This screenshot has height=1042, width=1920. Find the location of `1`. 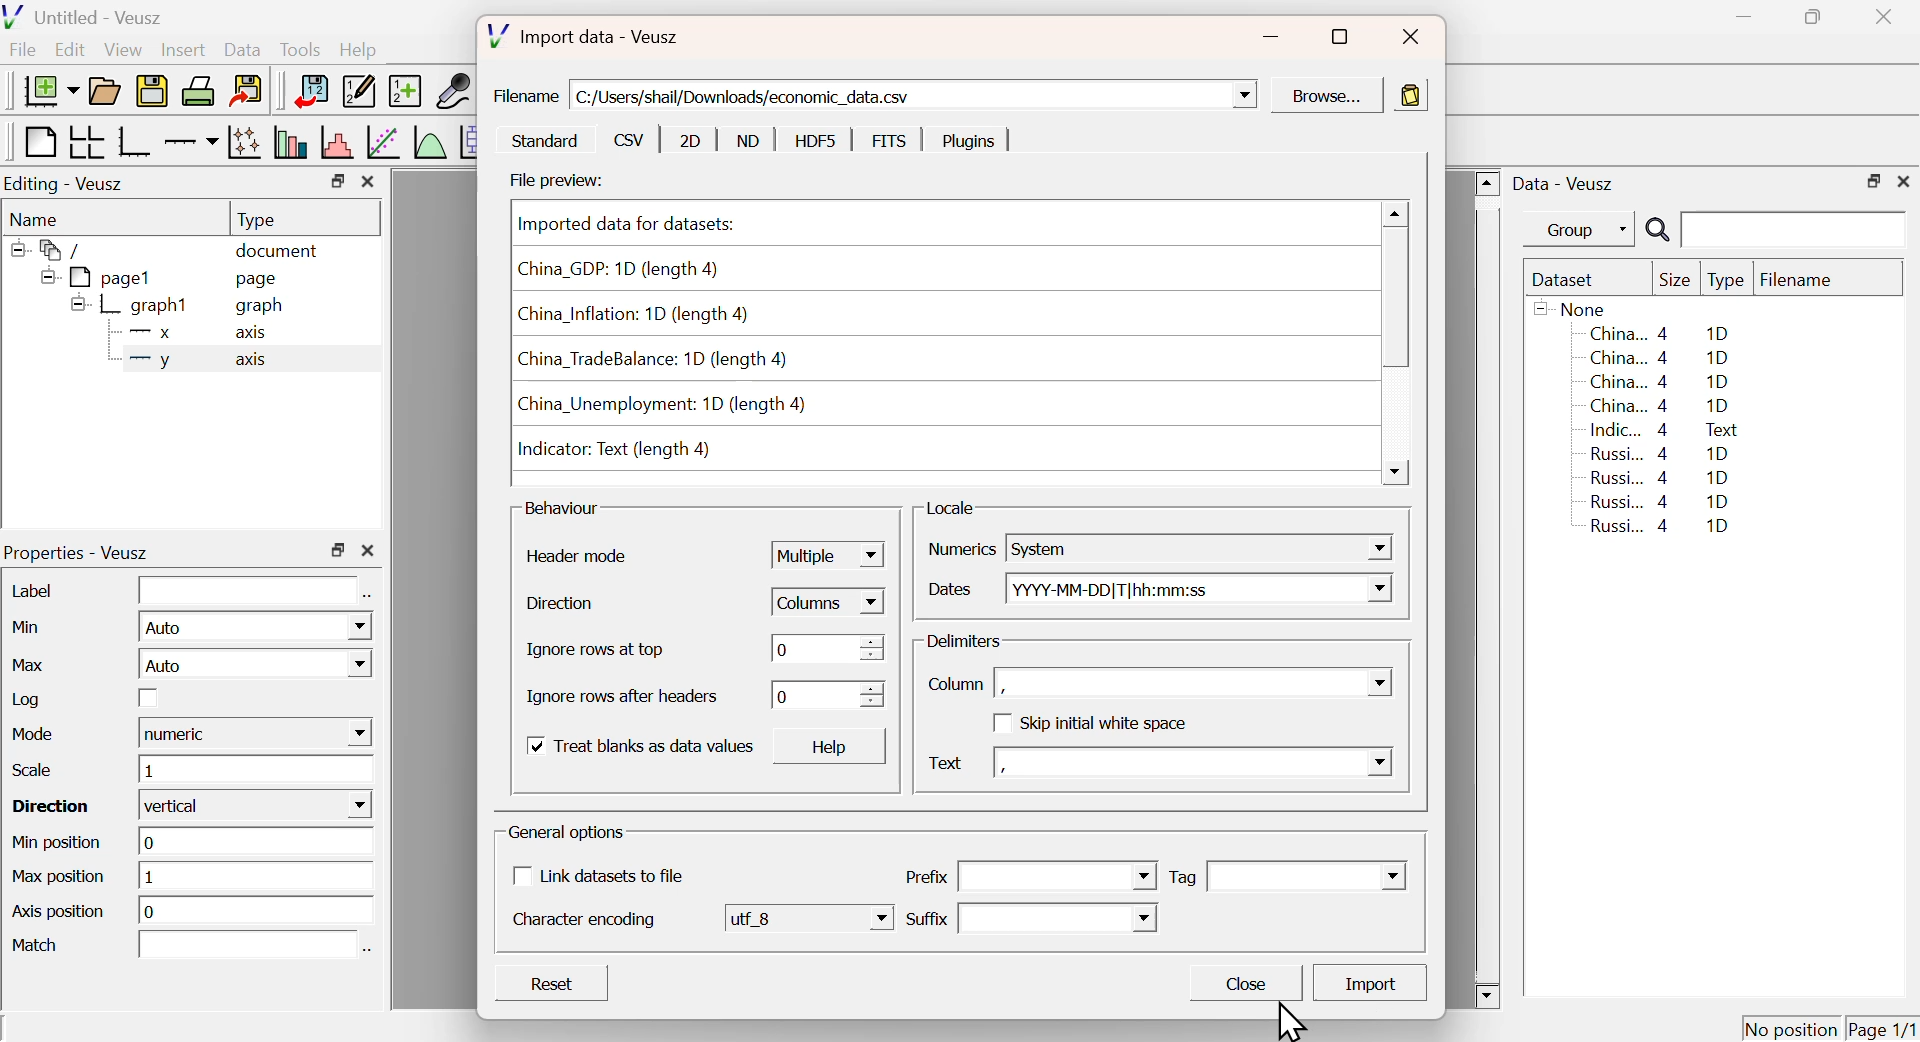

1 is located at coordinates (255, 770).